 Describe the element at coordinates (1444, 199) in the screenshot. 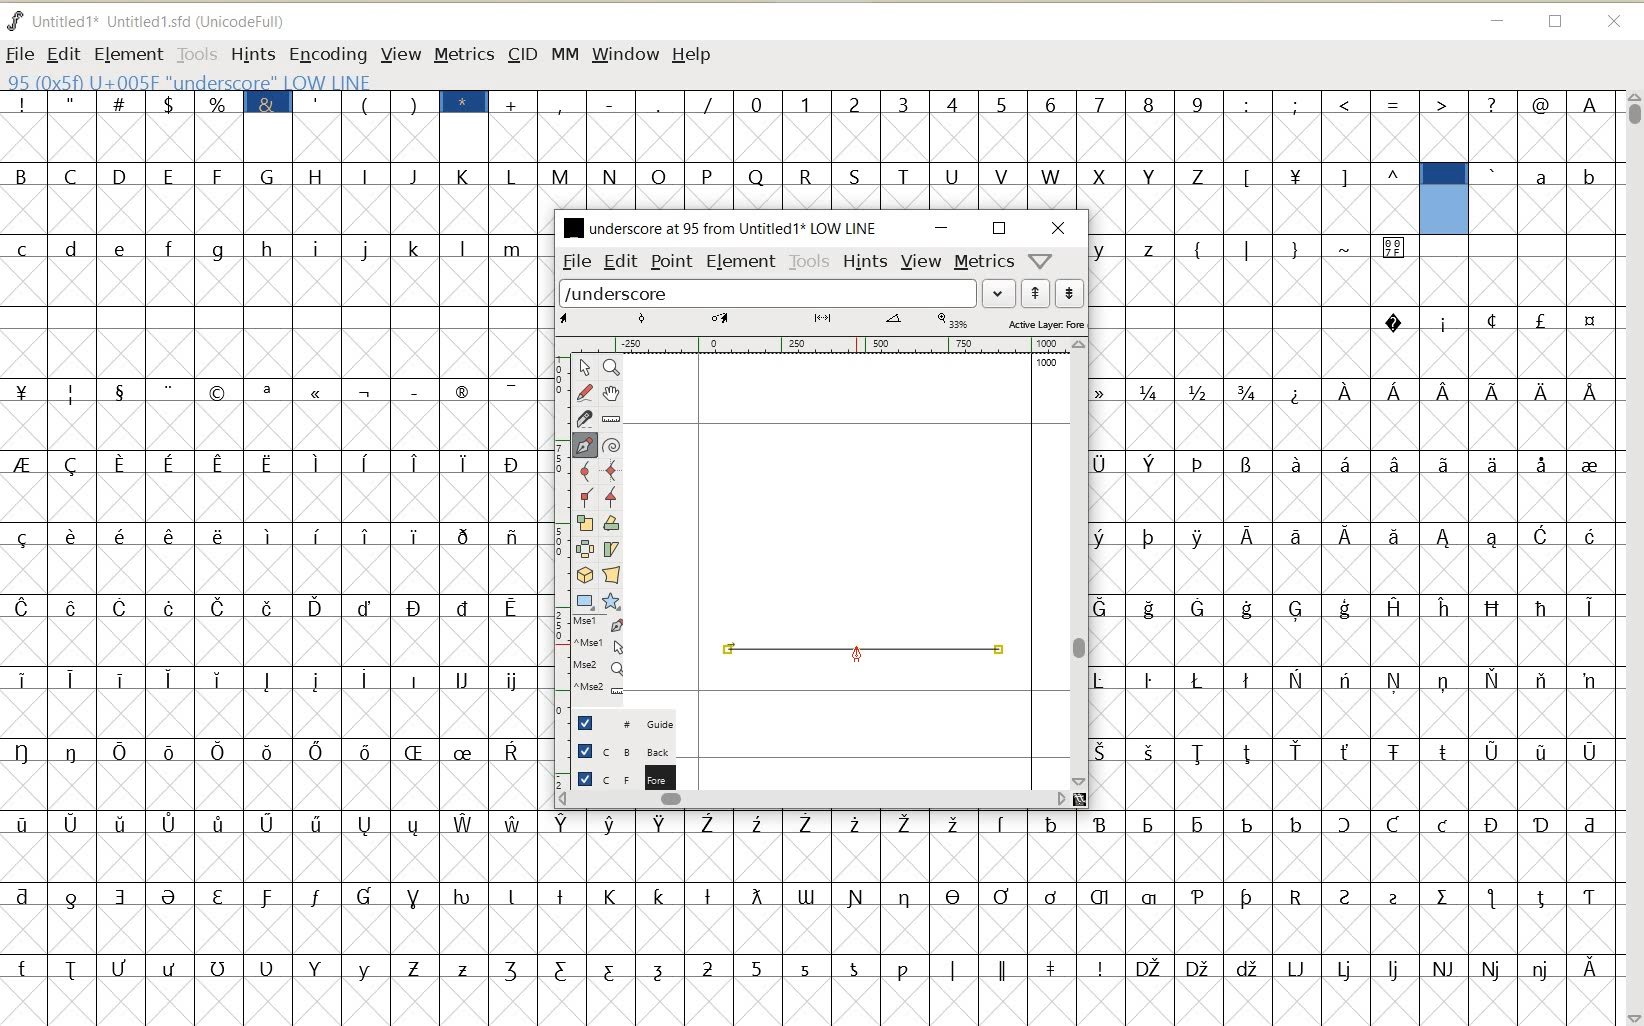

I see `glyph selected` at that location.